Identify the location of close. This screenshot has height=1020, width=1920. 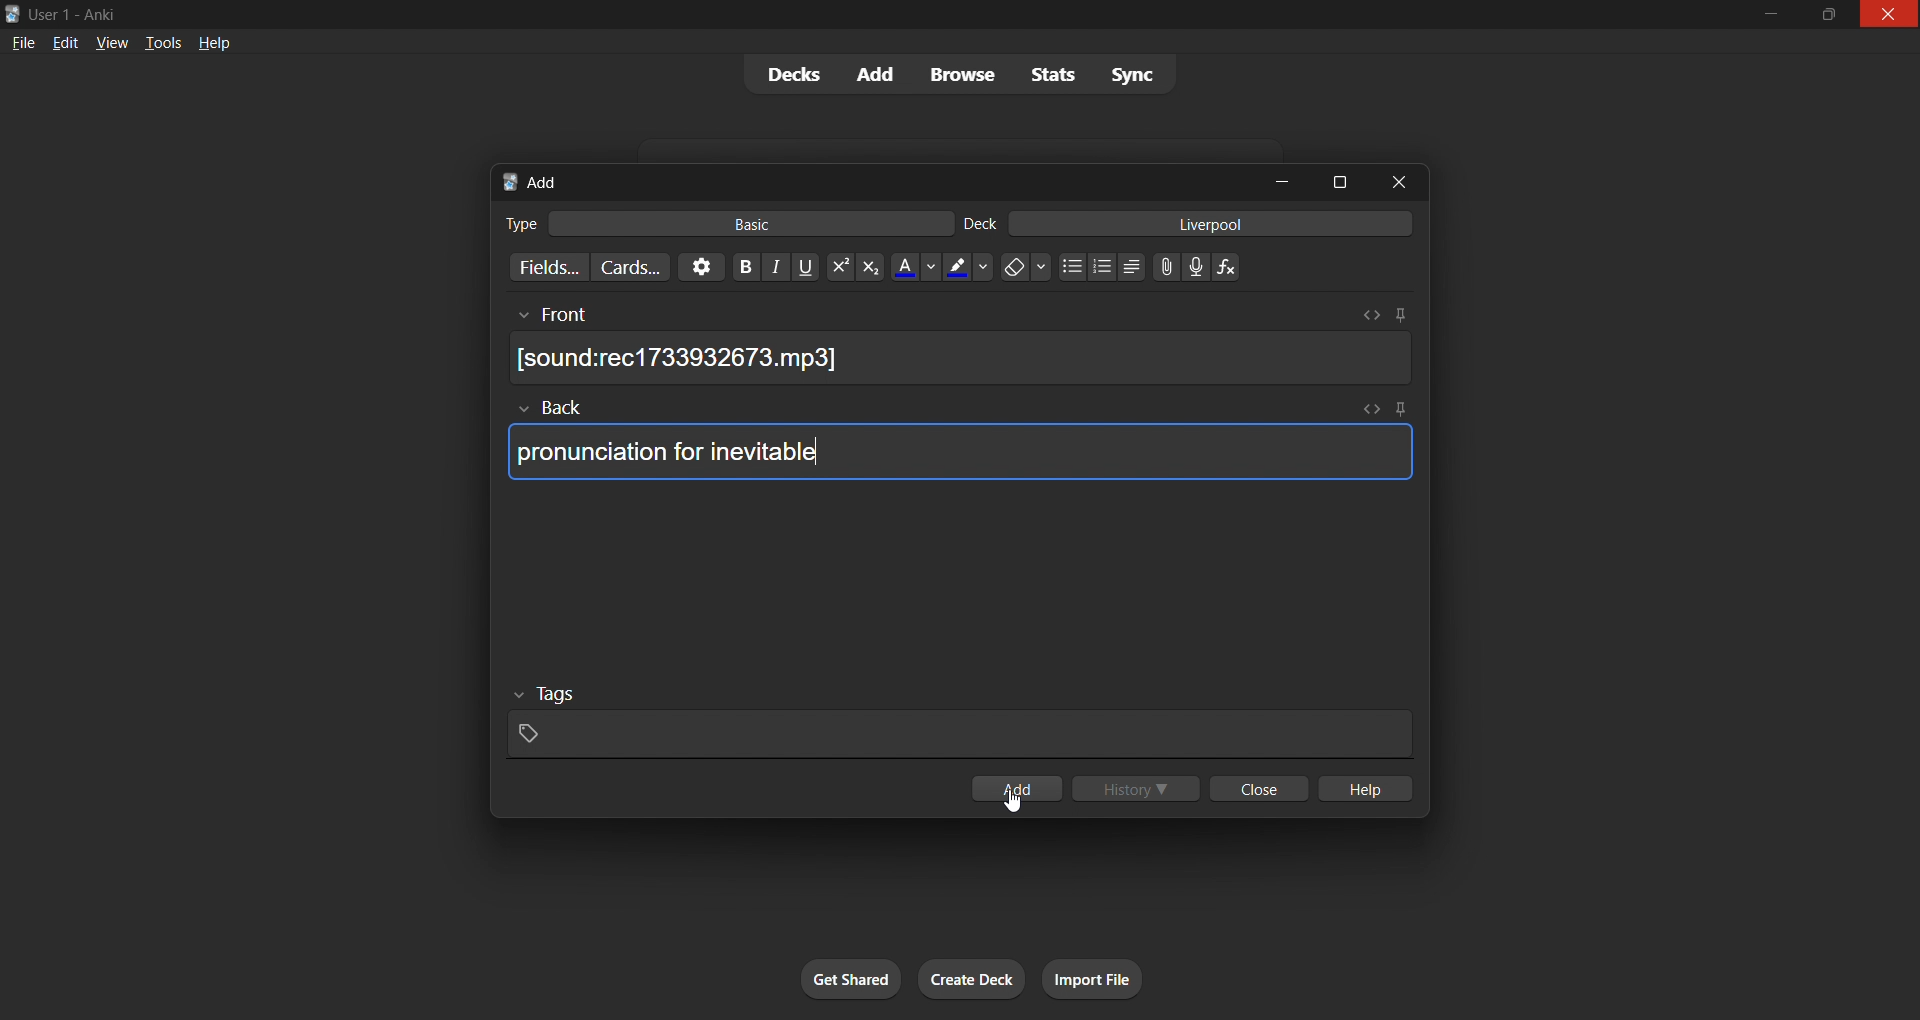
(1260, 789).